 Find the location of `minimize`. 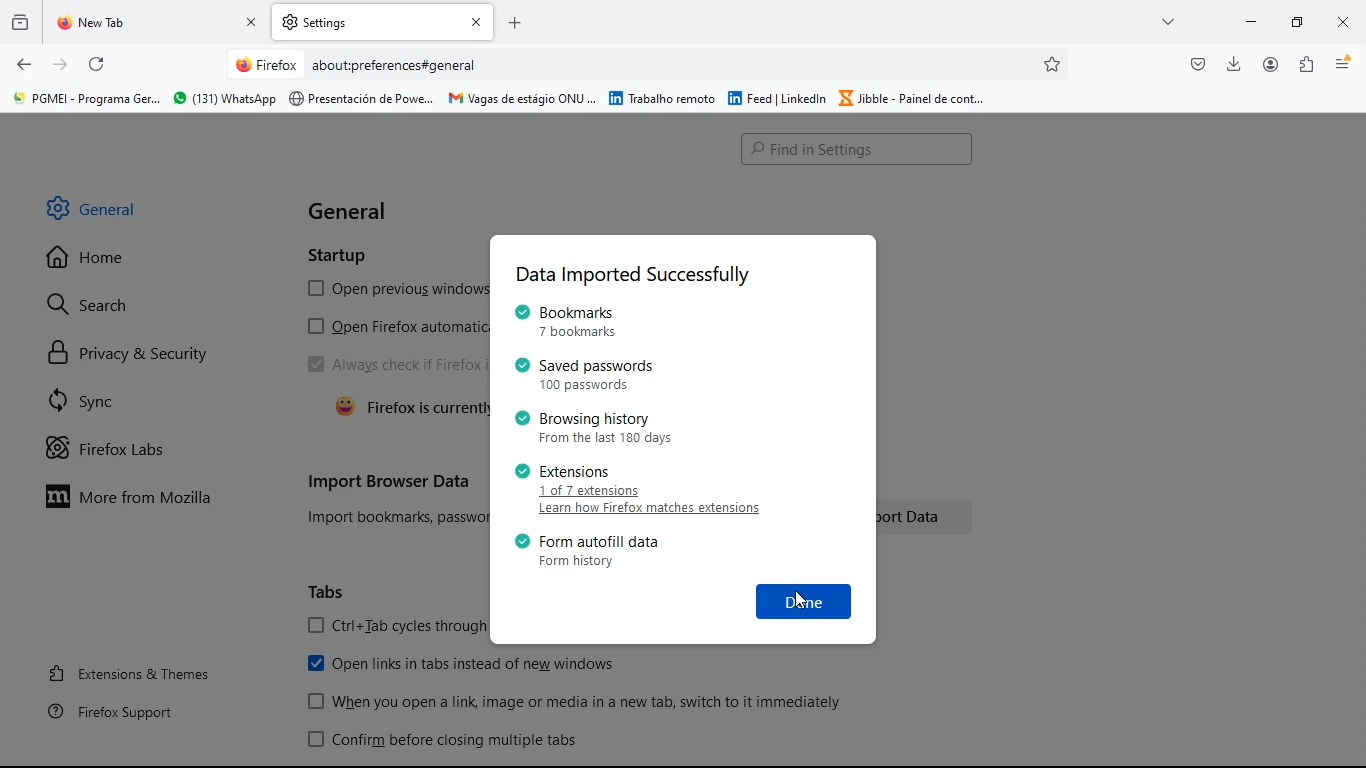

minimize is located at coordinates (1252, 22).